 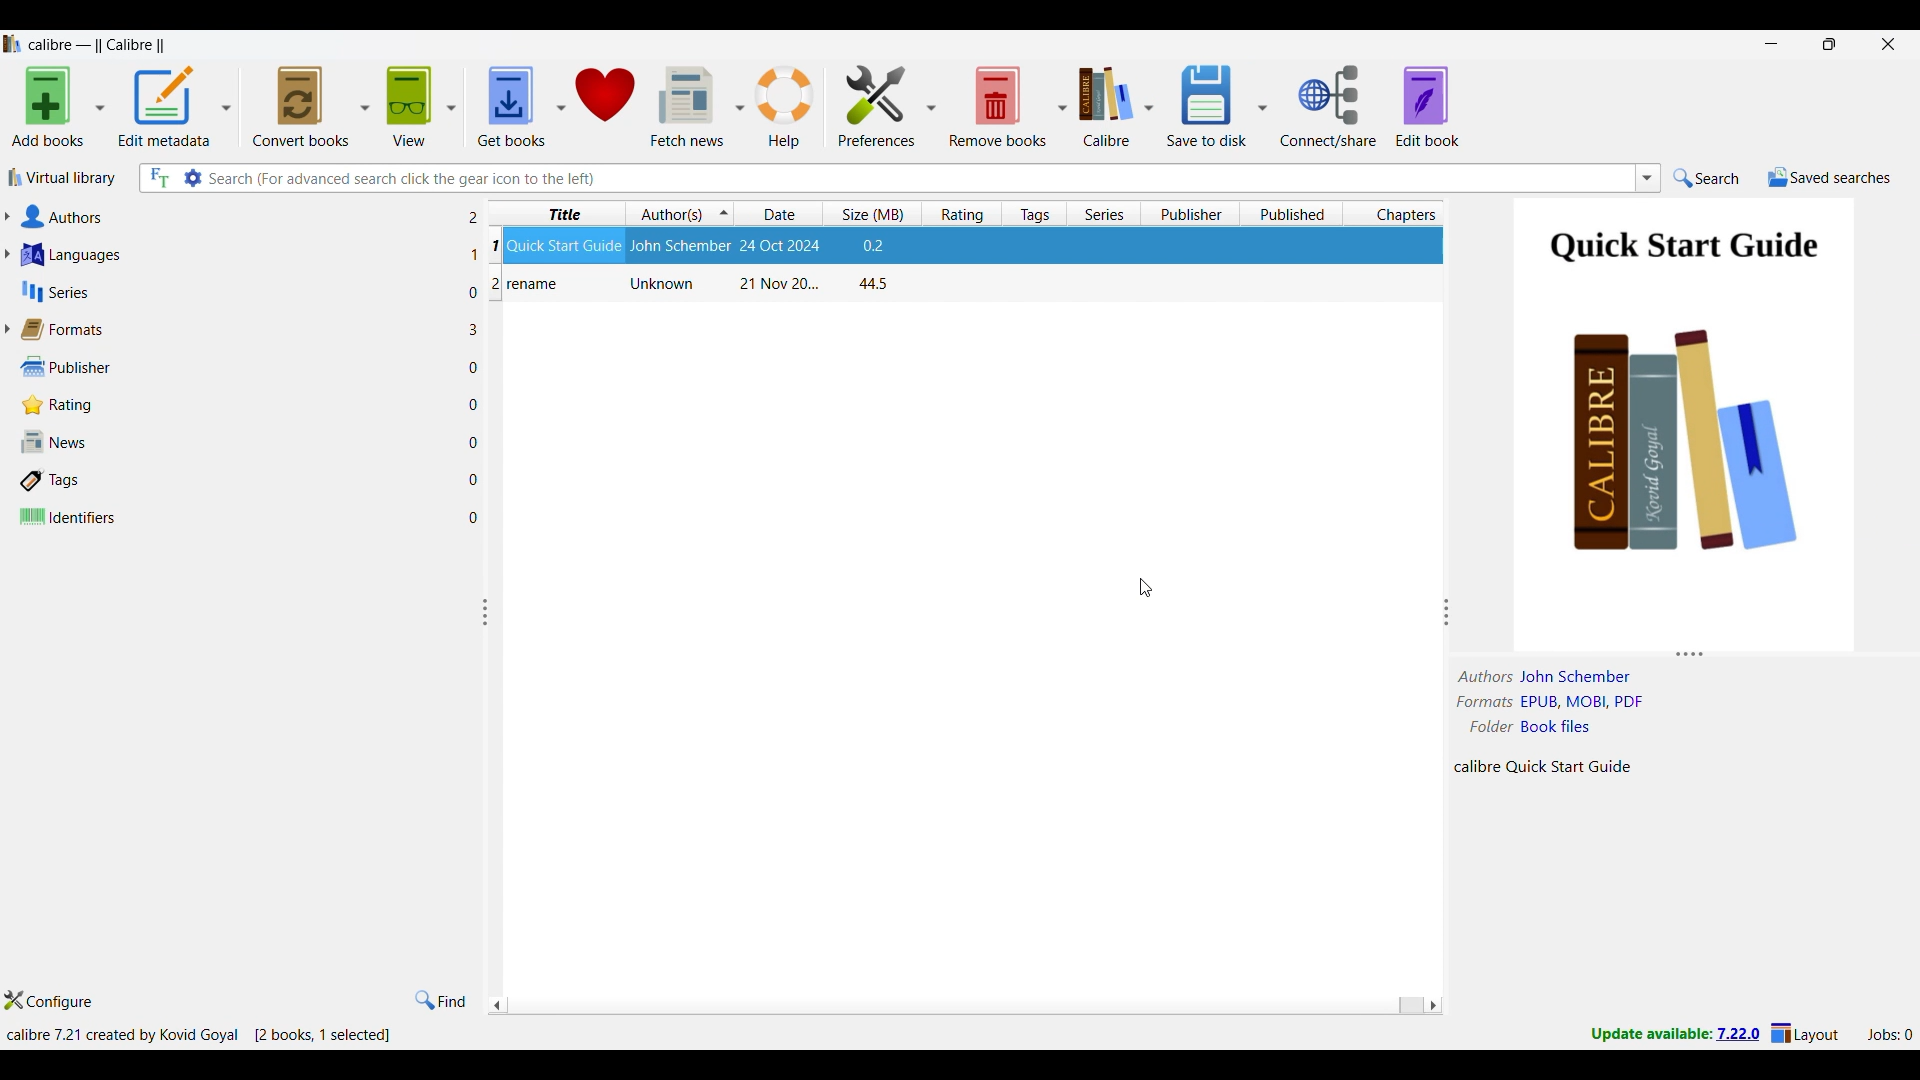 What do you see at coordinates (678, 213) in the screenshot?
I see `Authors column, current sorting` at bounding box center [678, 213].